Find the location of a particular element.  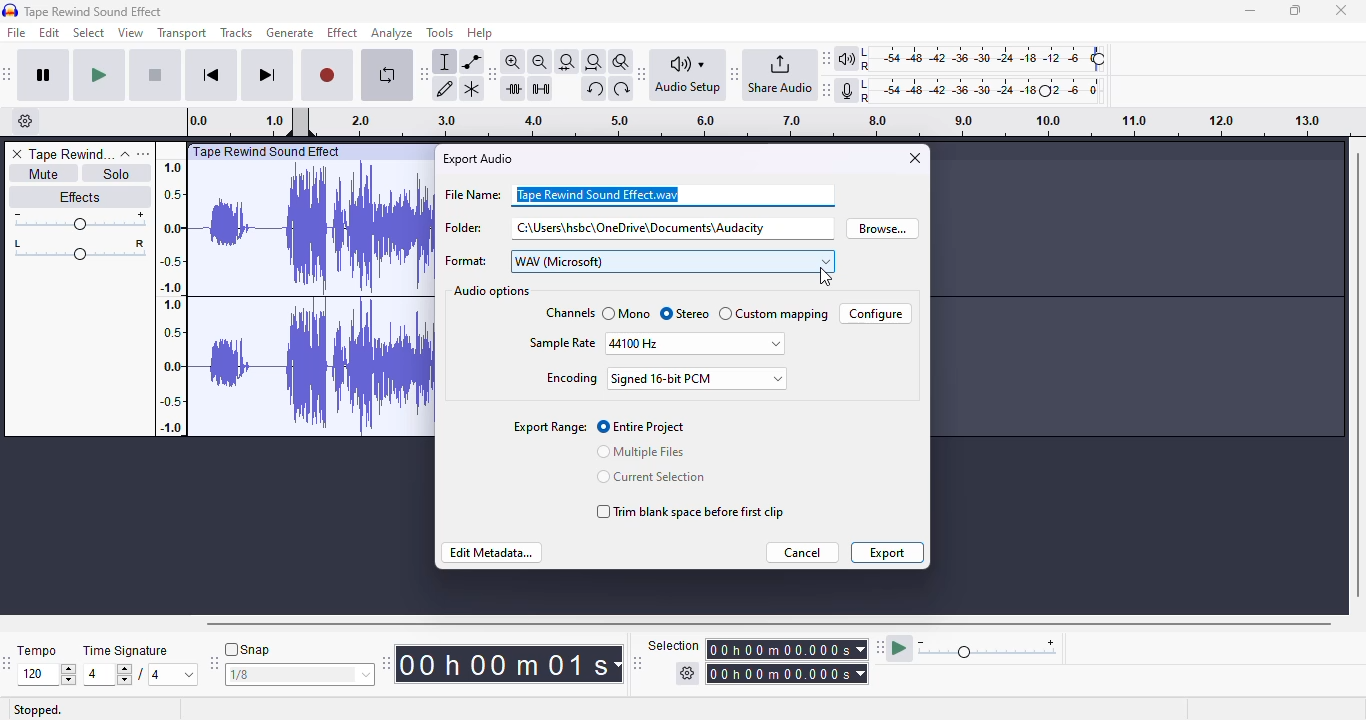

view is located at coordinates (131, 32).